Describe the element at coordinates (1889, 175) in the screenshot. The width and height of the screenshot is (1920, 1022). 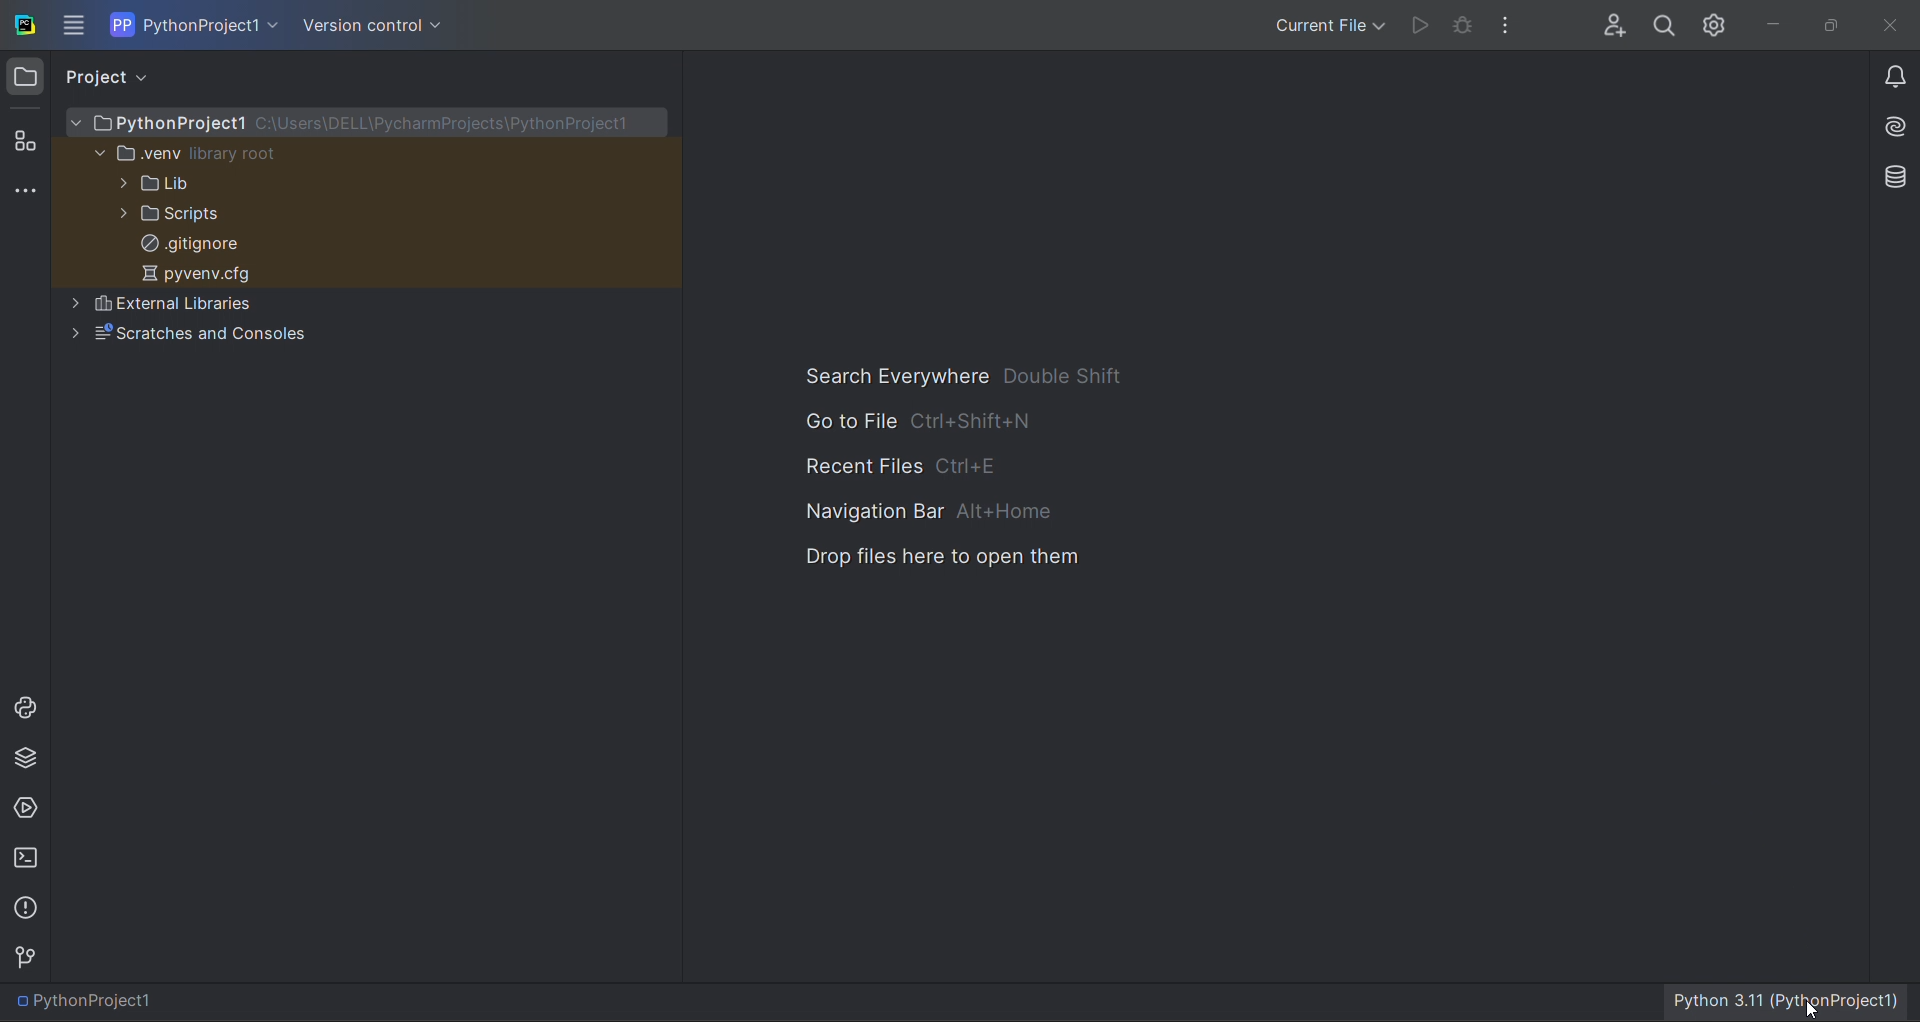
I see `database` at that location.